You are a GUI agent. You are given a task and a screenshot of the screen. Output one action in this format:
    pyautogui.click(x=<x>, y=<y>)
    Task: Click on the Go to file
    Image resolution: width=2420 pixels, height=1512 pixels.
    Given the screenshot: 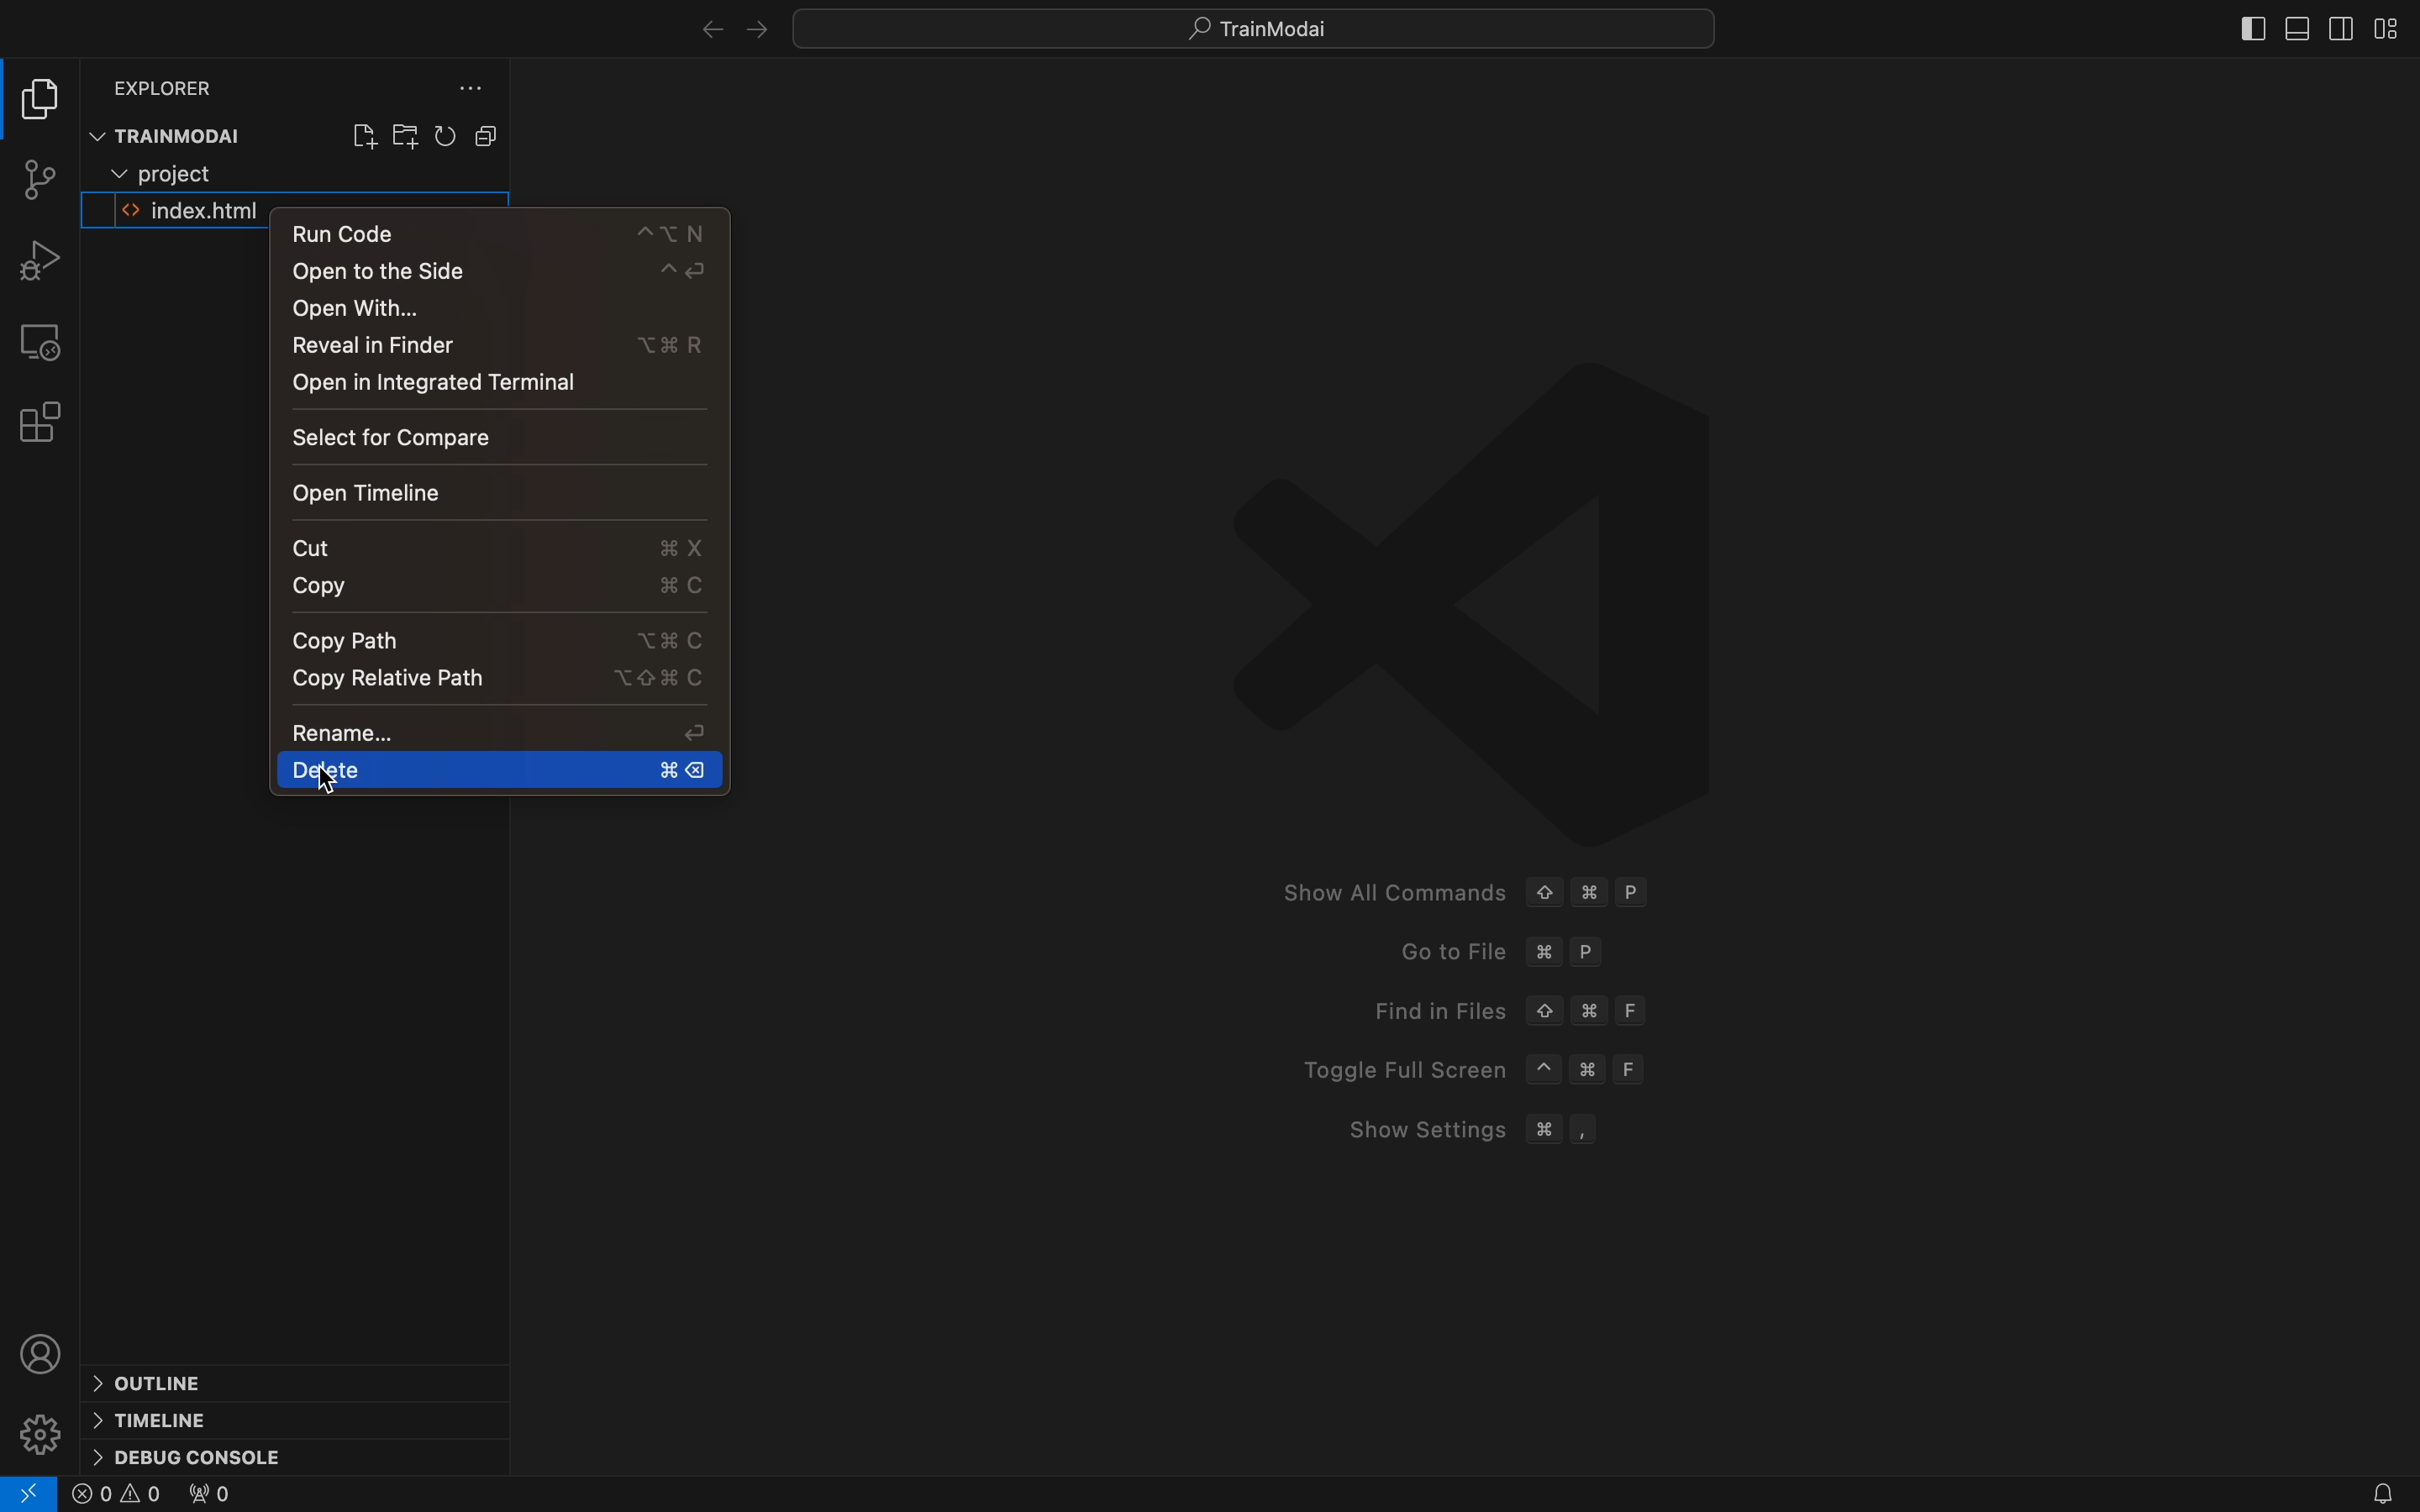 What is the action you would take?
    pyautogui.click(x=1514, y=955)
    